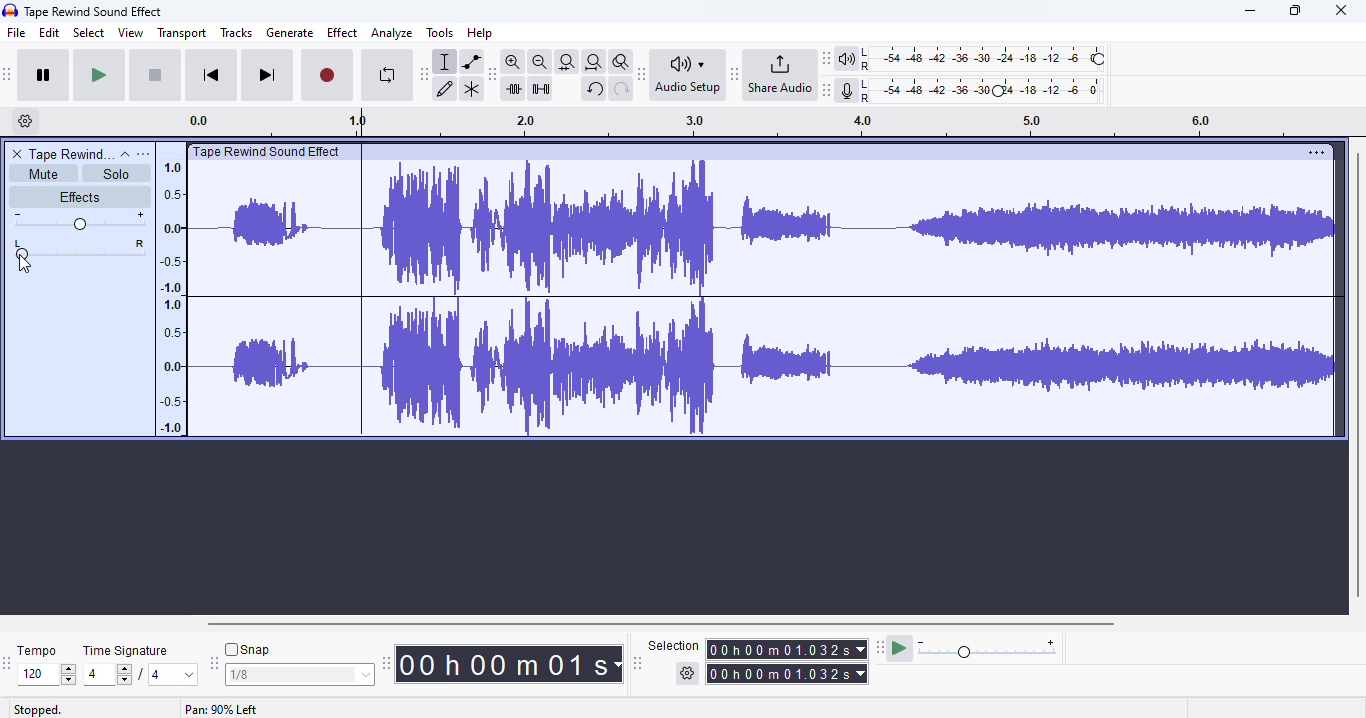 This screenshot has height=718, width=1366. Describe the element at coordinates (213, 662) in the screenshot. I see `audacity snapping toolbar` at that location.